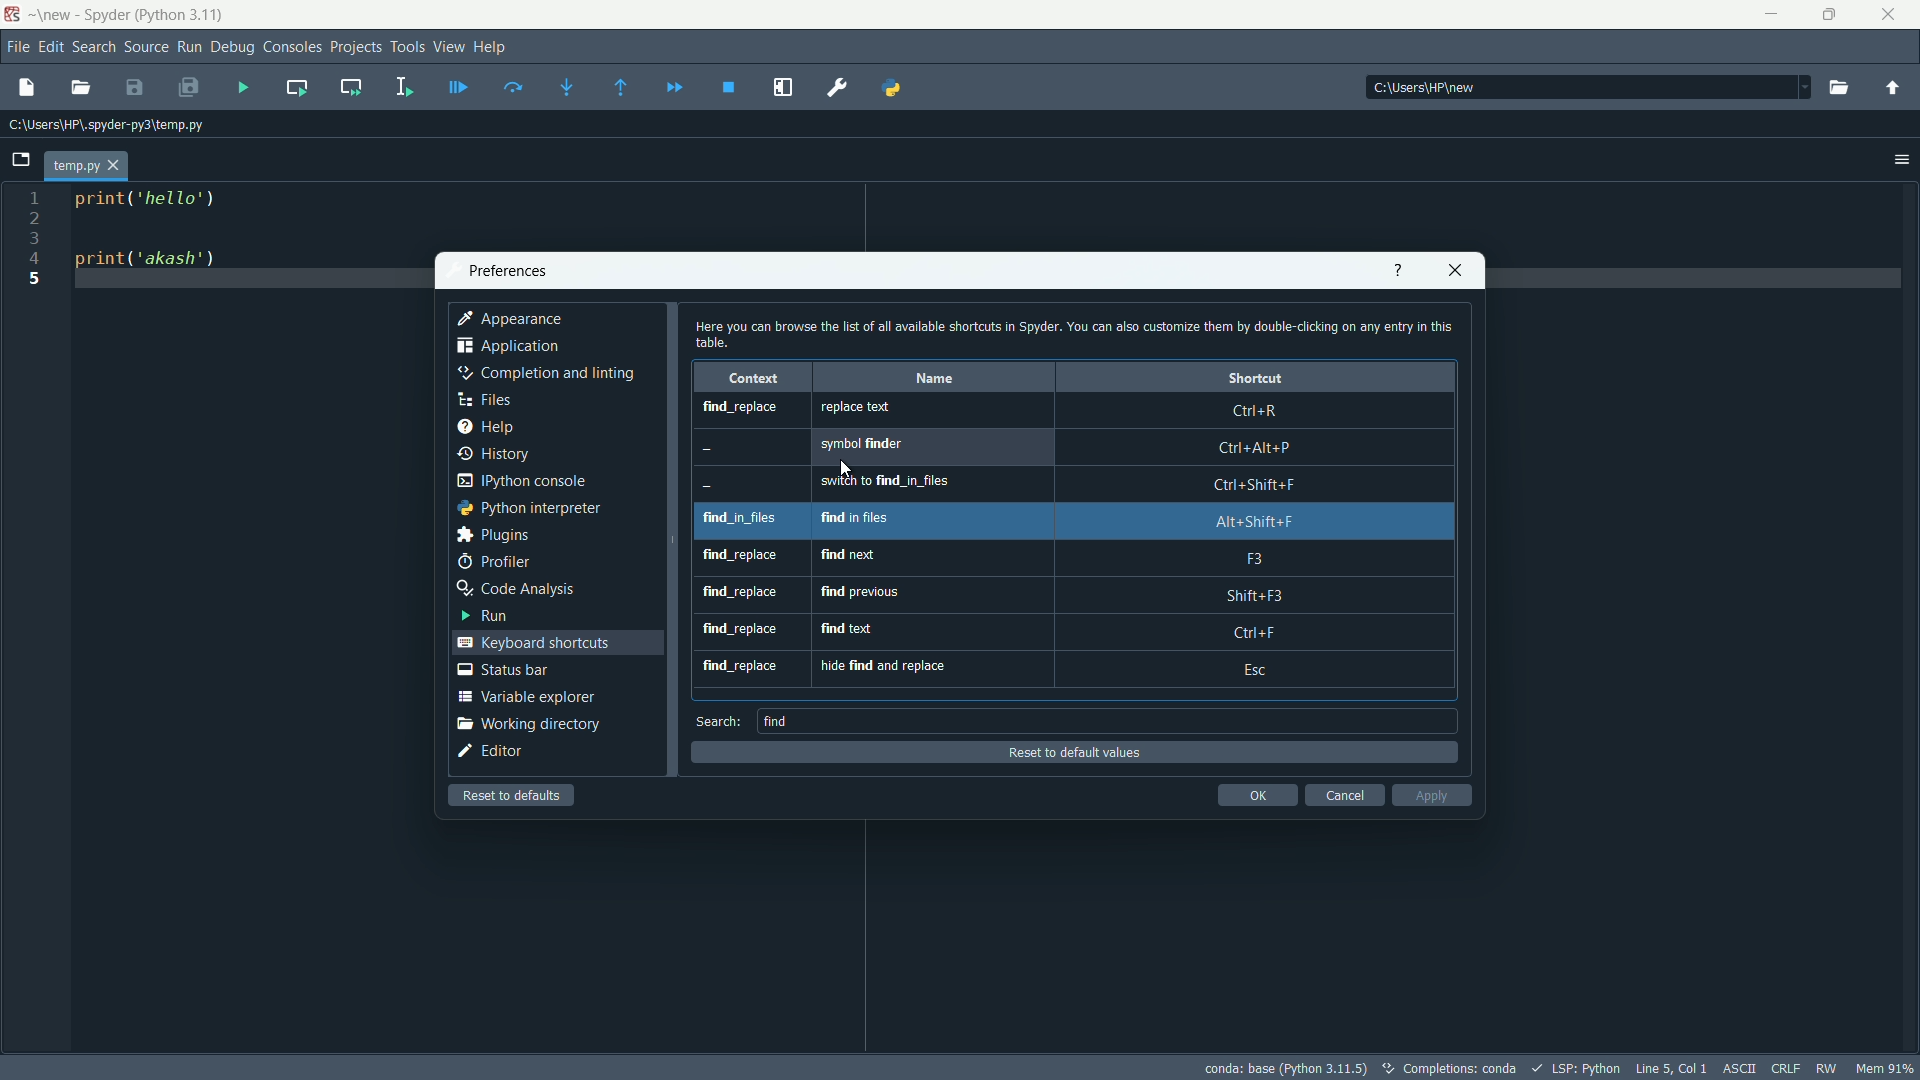 This screenshot has width=1920, height=1080. Describe the element at coordinates (1894, 89) in the screenshot. I see `open parent directory` at that location.